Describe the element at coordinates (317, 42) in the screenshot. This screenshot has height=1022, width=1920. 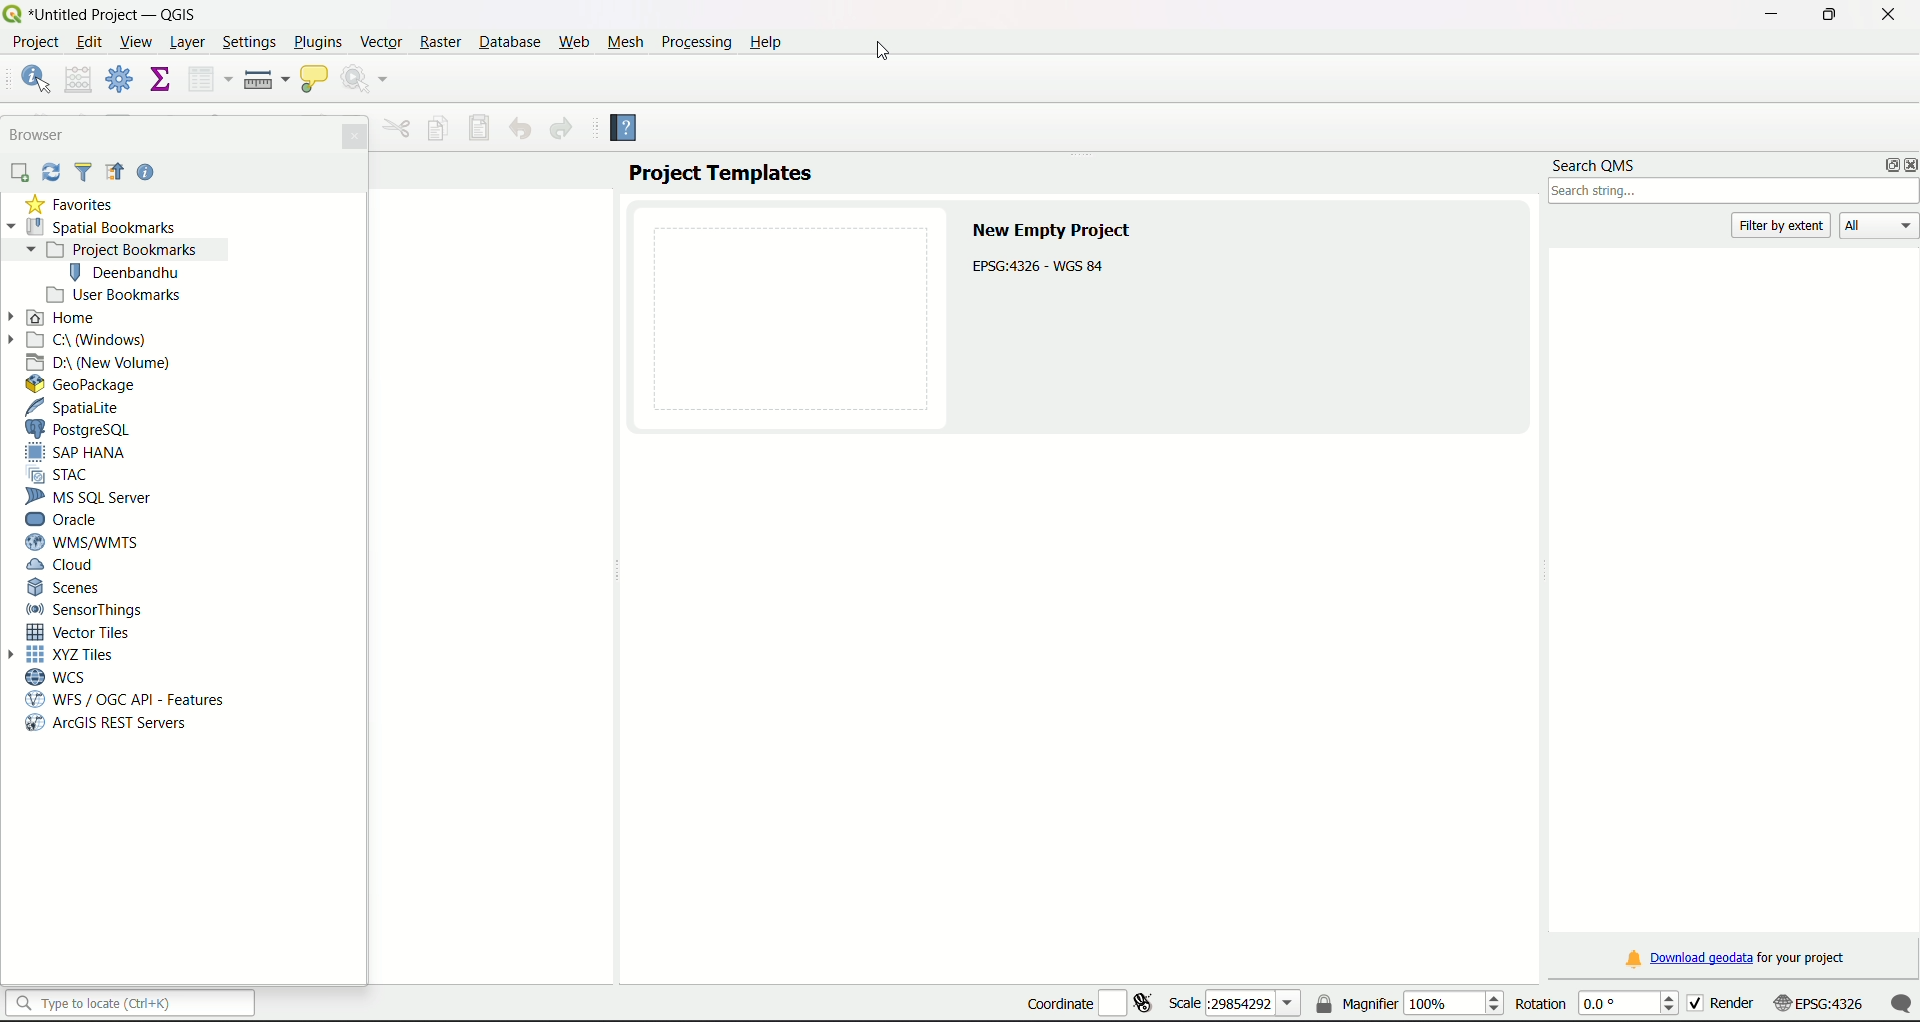
I see `Plugins` at that location.